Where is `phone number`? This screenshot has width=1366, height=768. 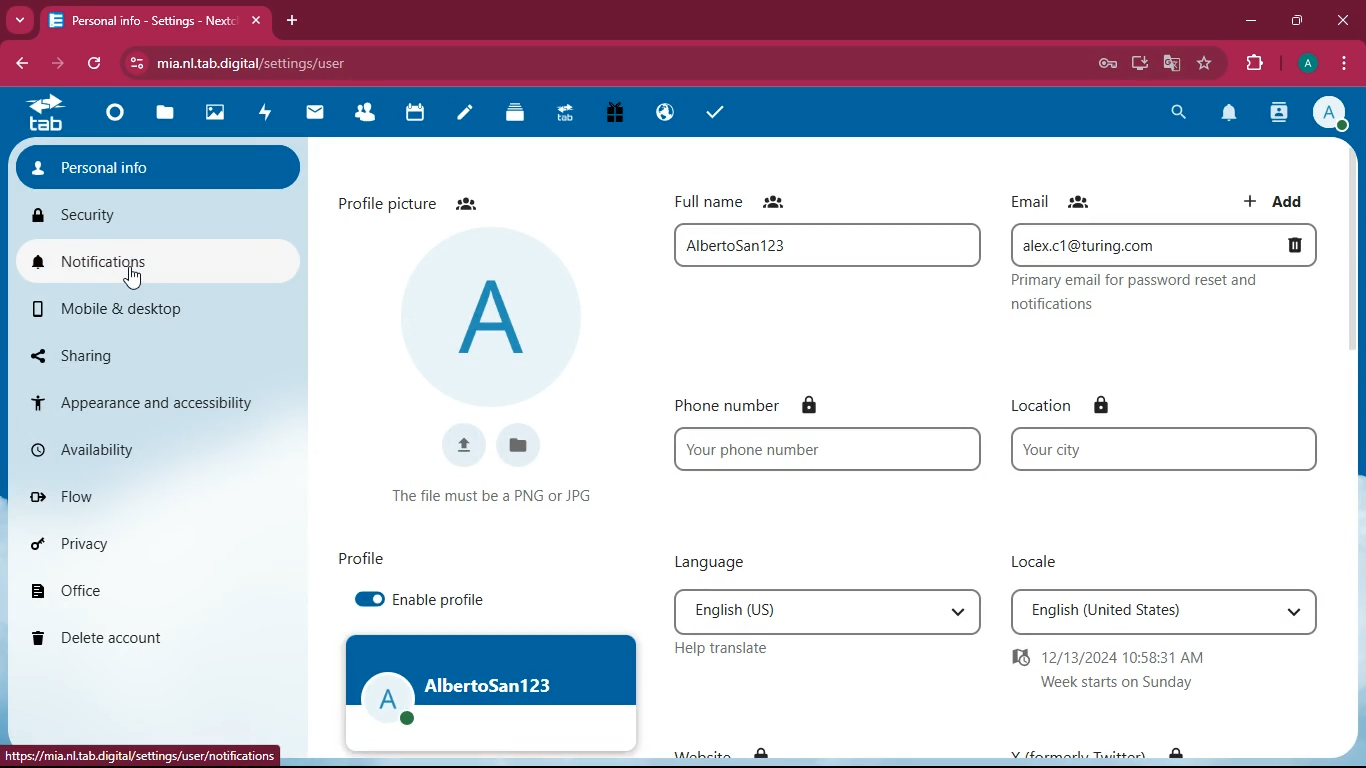 phone number is located at coordinates (727, 403).